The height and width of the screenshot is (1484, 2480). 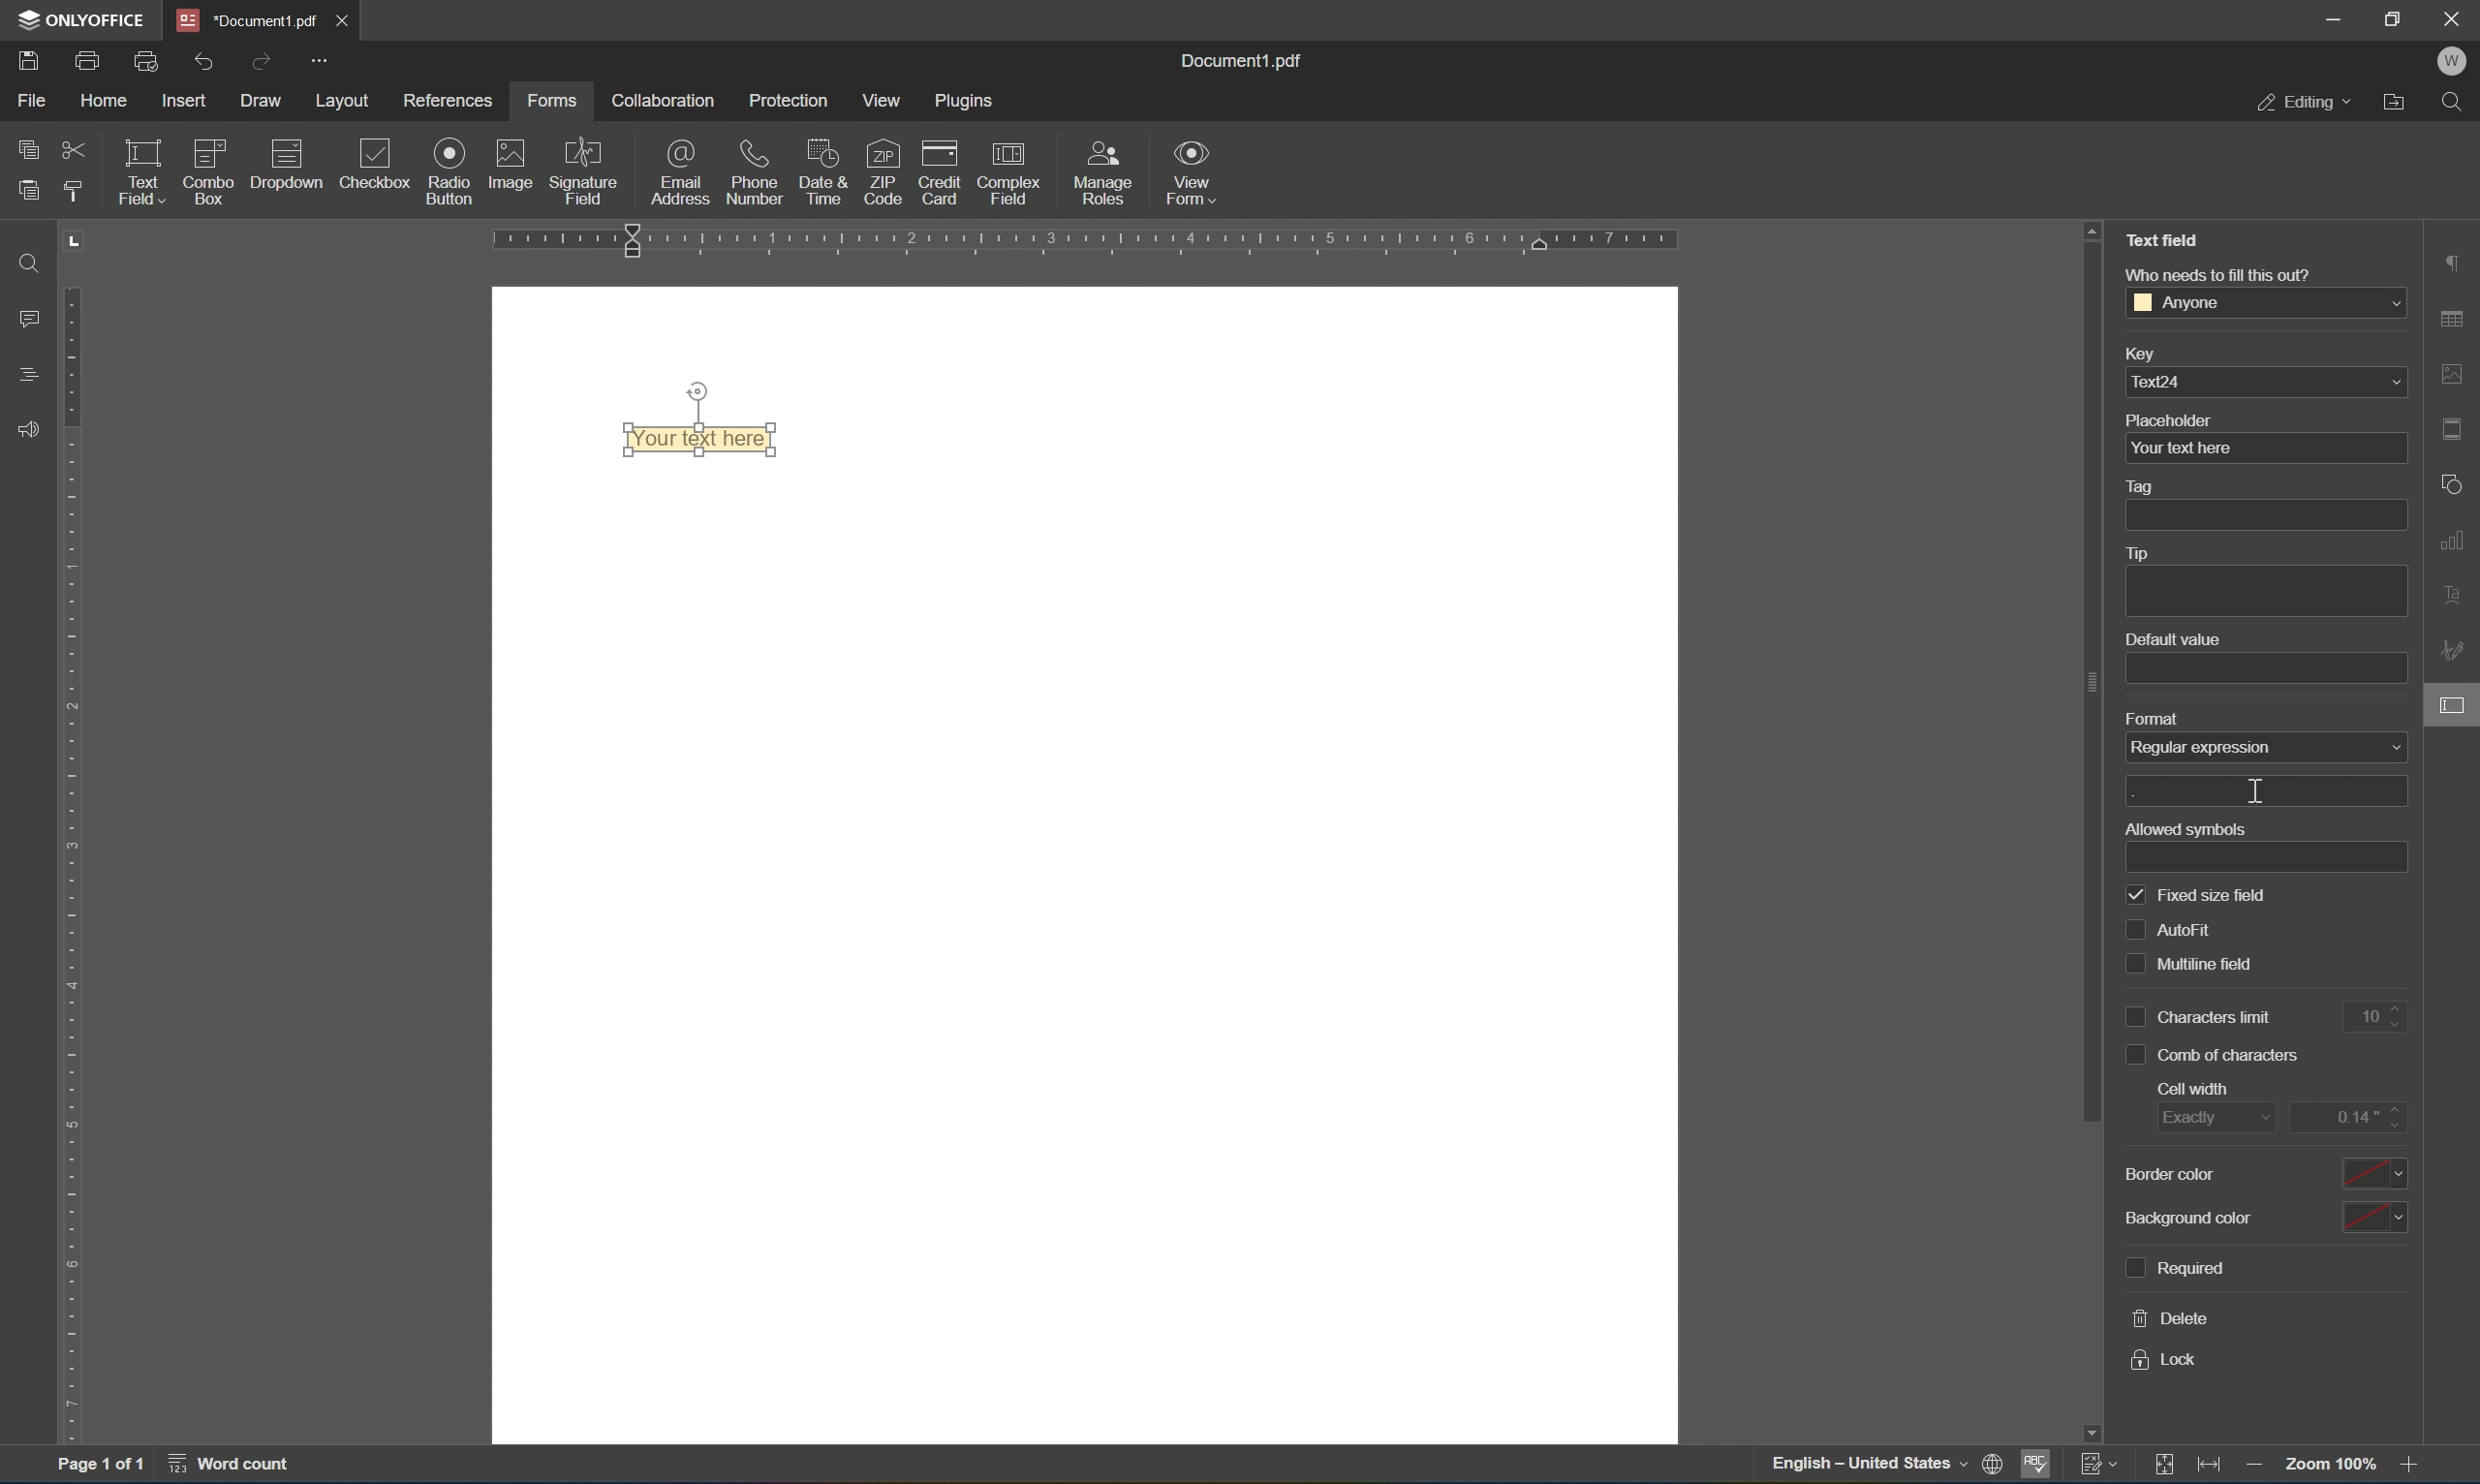 I want to click on key, so click(x=2138, y=356).